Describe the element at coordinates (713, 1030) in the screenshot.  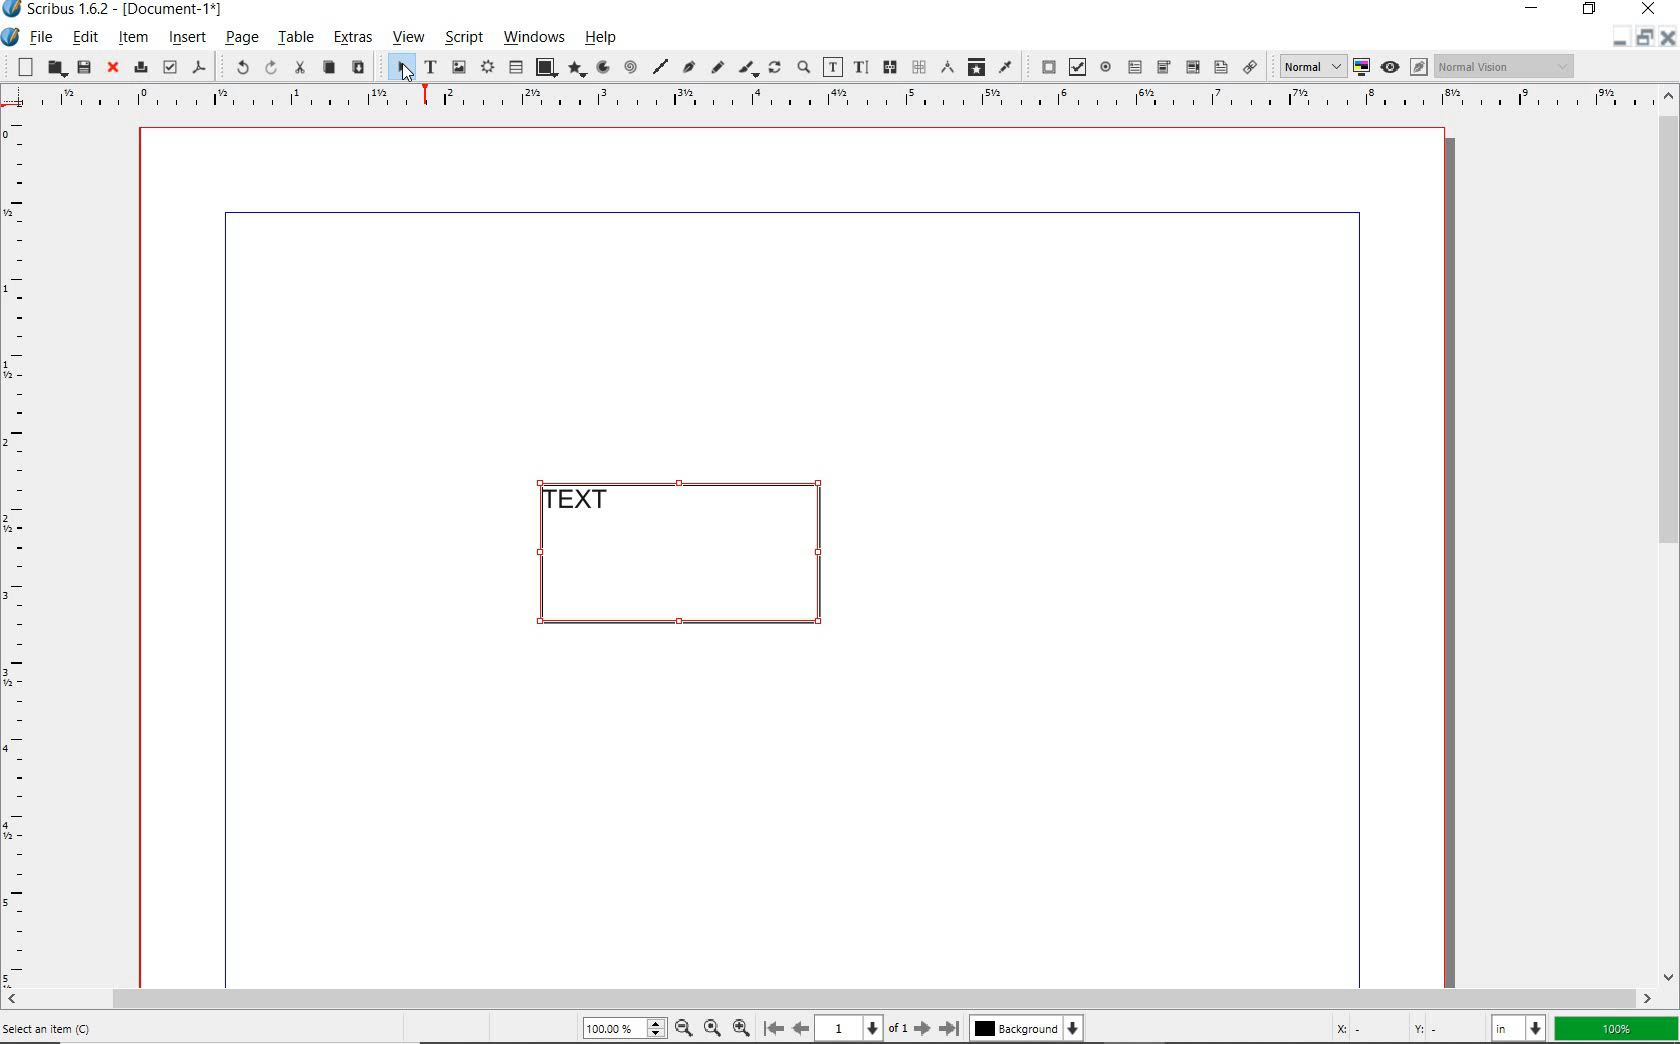
I see `Zoom to 100%` at that location.